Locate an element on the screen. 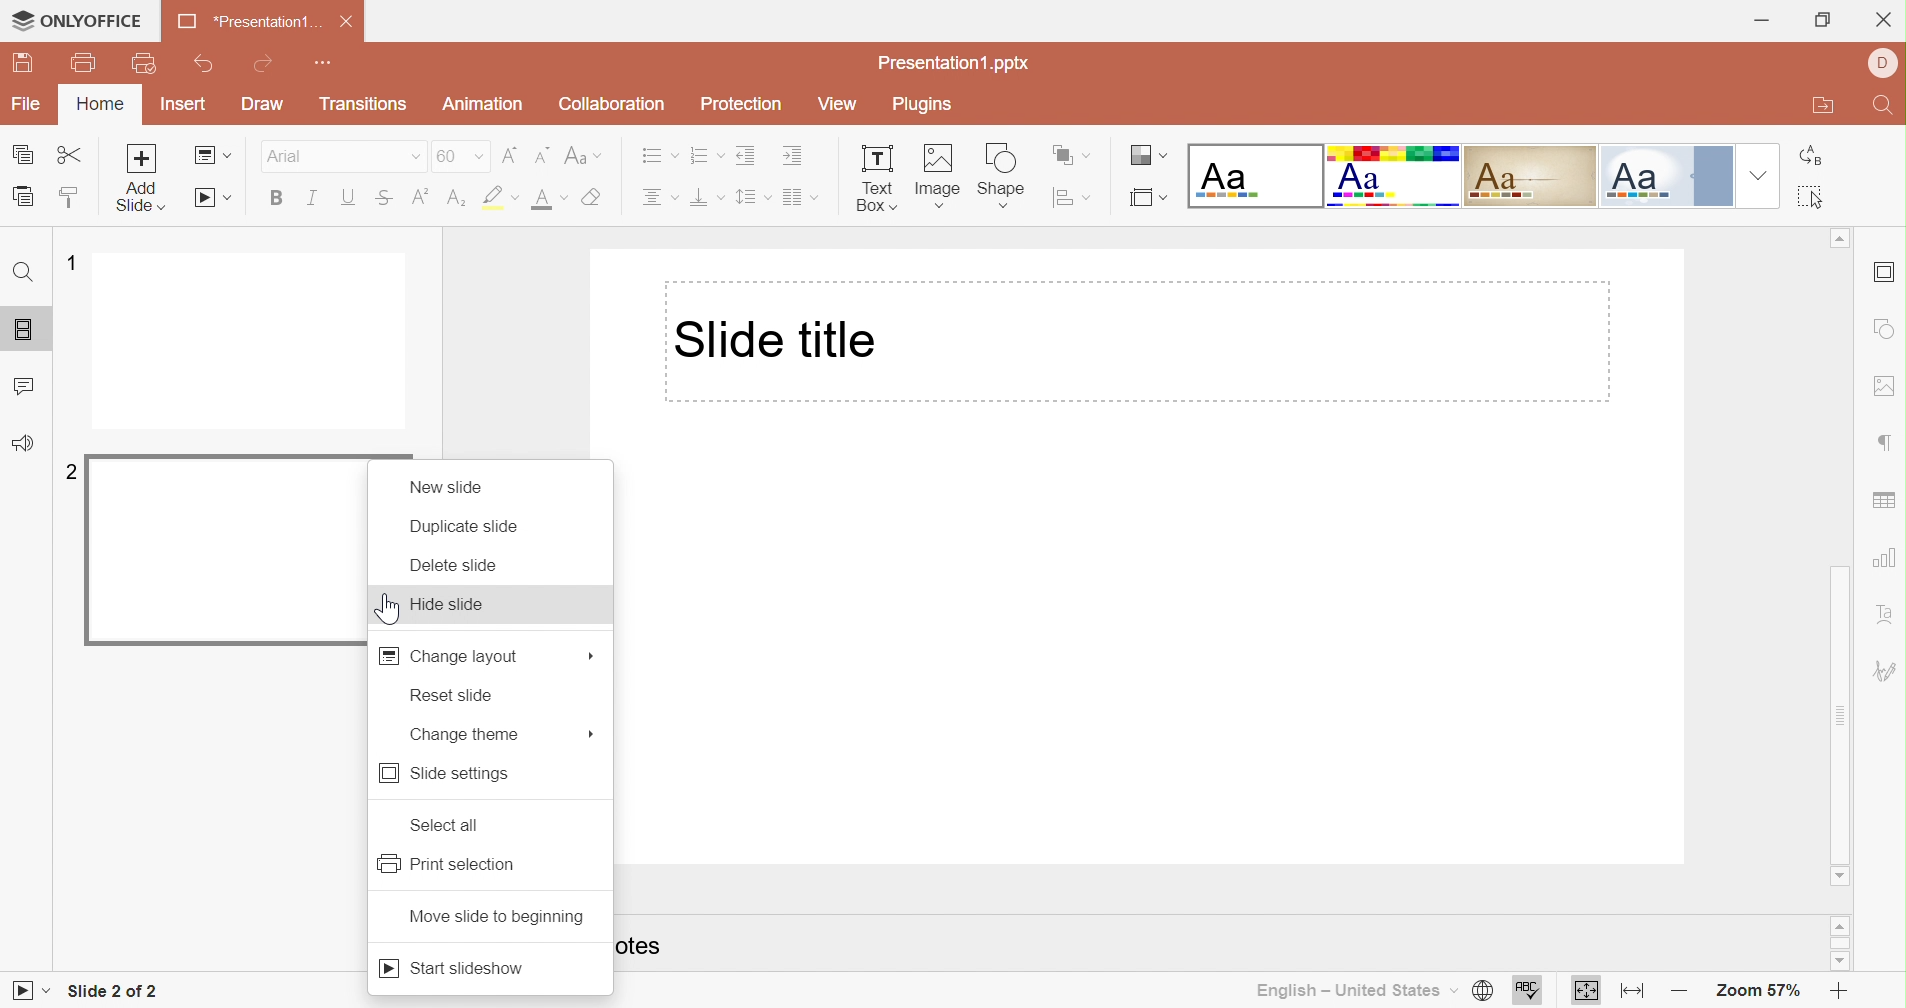  60 is located at coordinates (446, 156).